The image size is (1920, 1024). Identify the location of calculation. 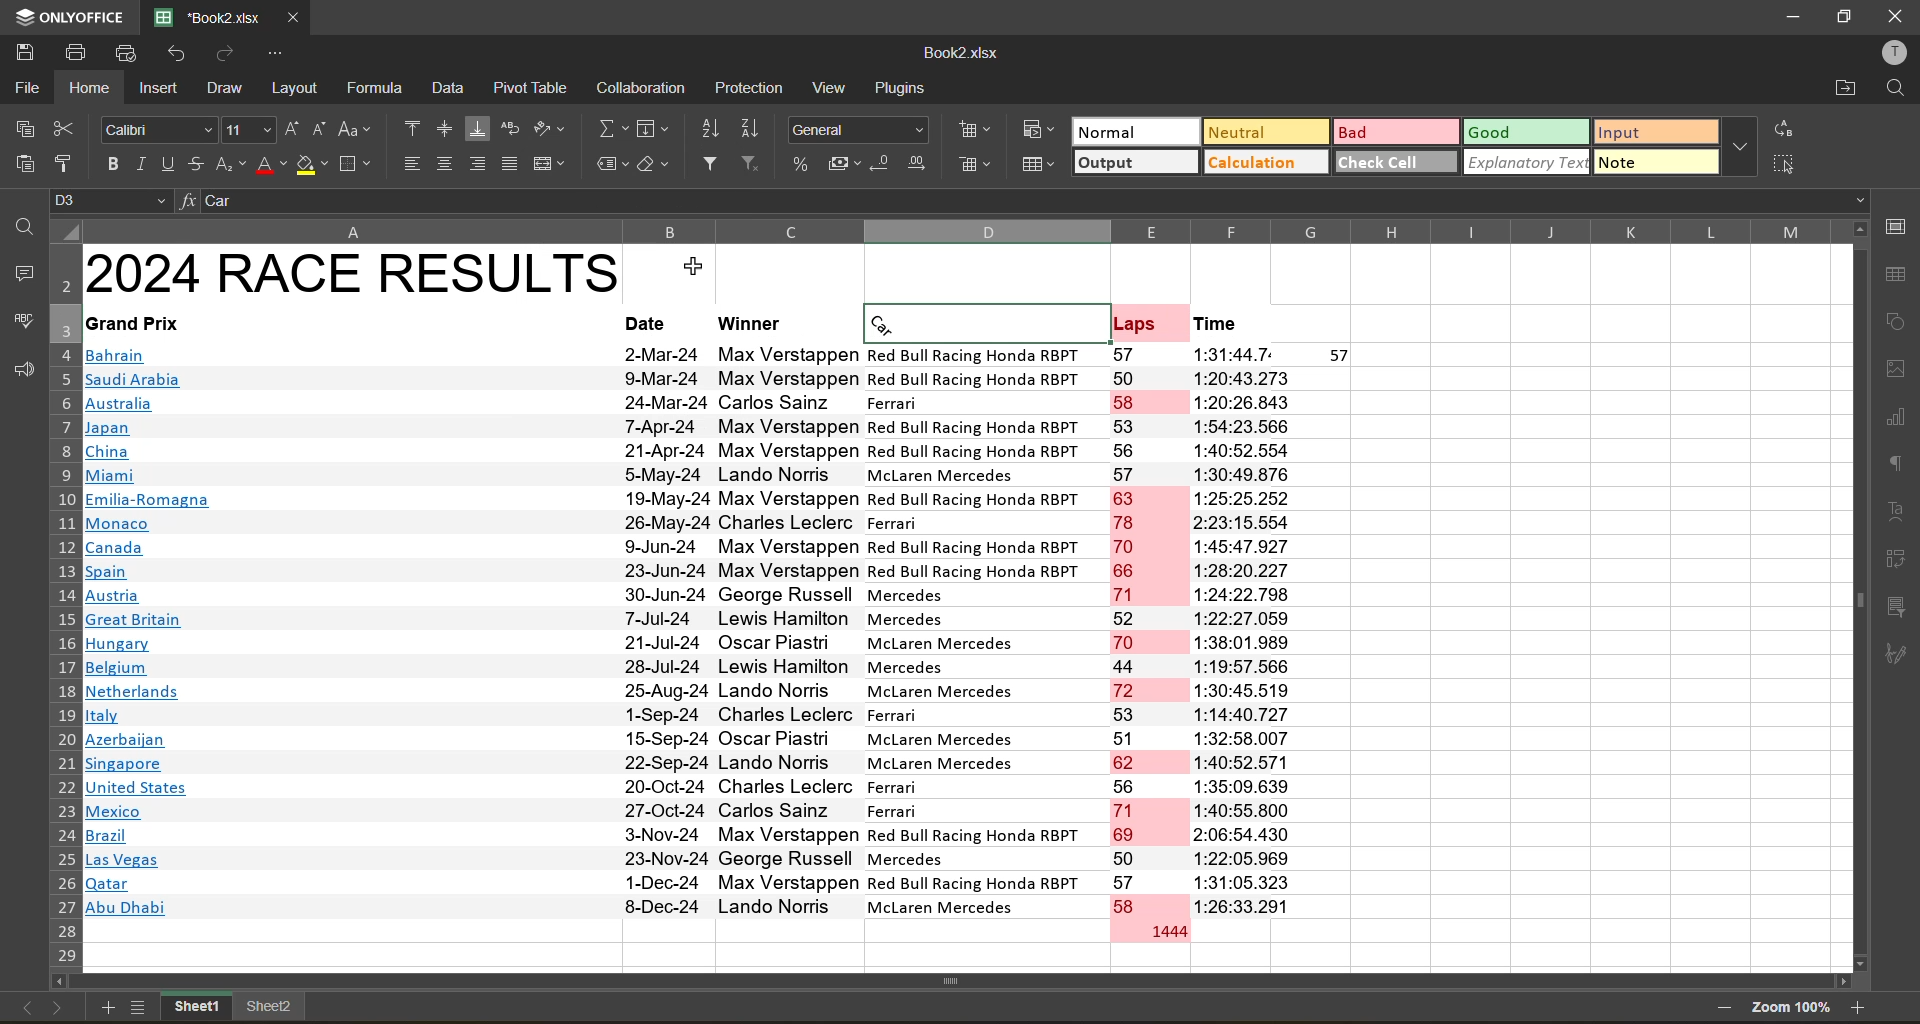
(643, 89).